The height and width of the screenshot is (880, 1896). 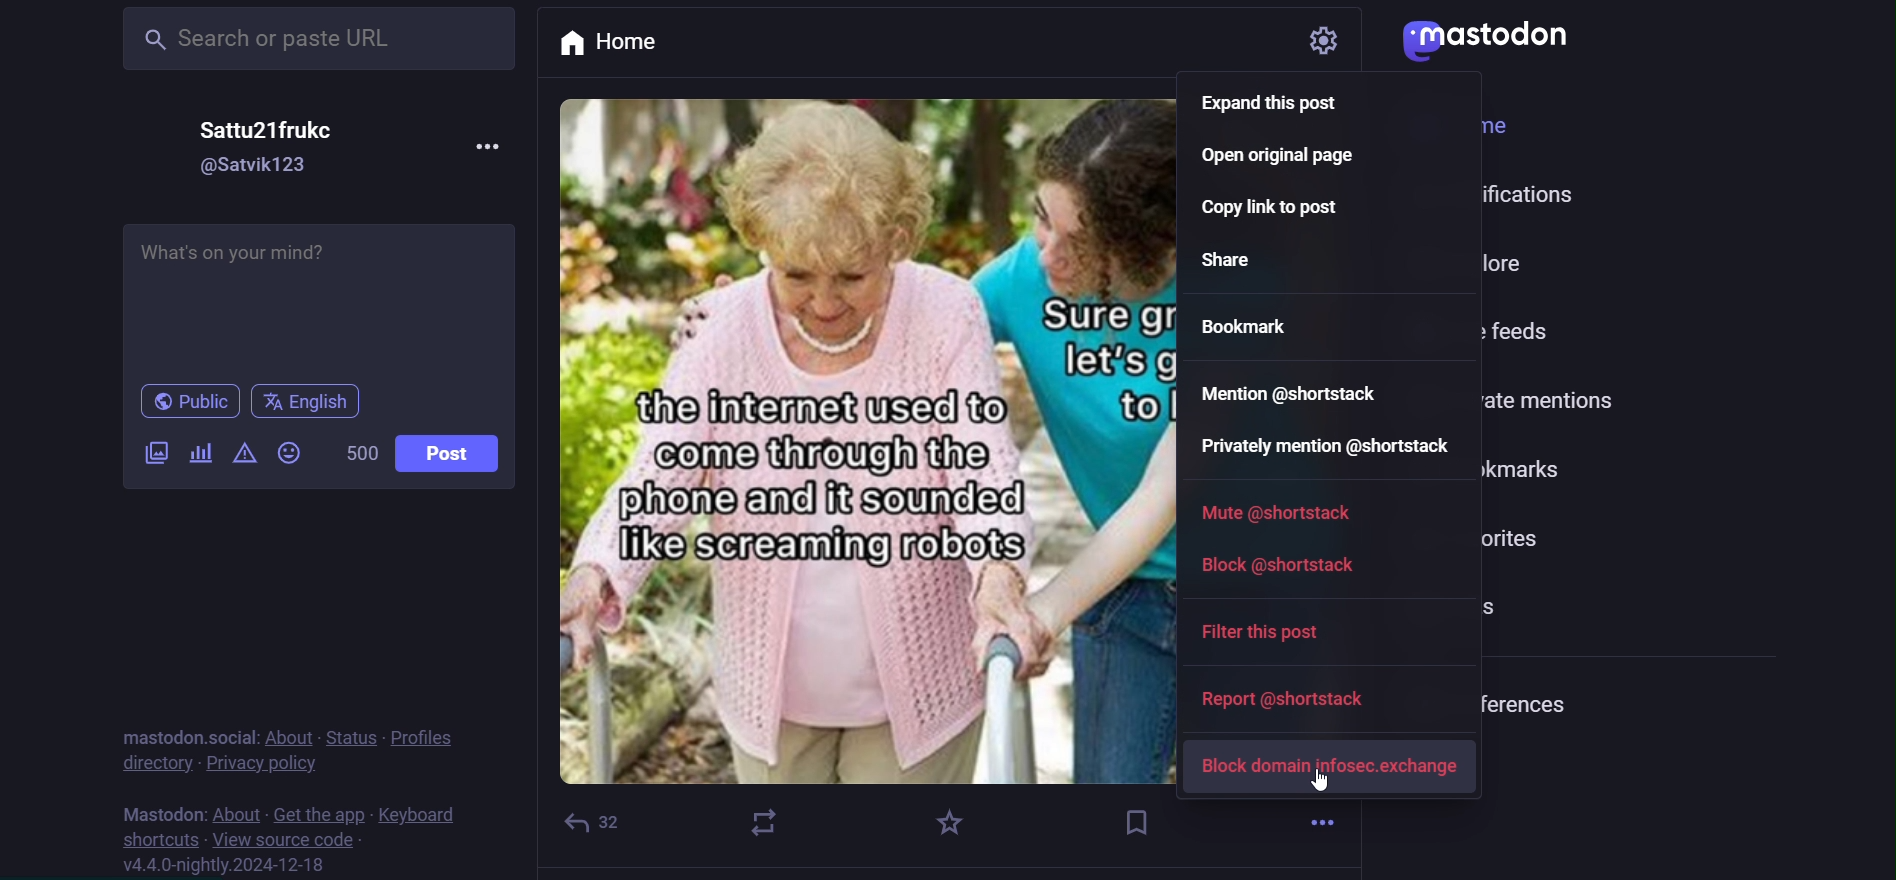 I want to click on more, so click(x=493, y=151).